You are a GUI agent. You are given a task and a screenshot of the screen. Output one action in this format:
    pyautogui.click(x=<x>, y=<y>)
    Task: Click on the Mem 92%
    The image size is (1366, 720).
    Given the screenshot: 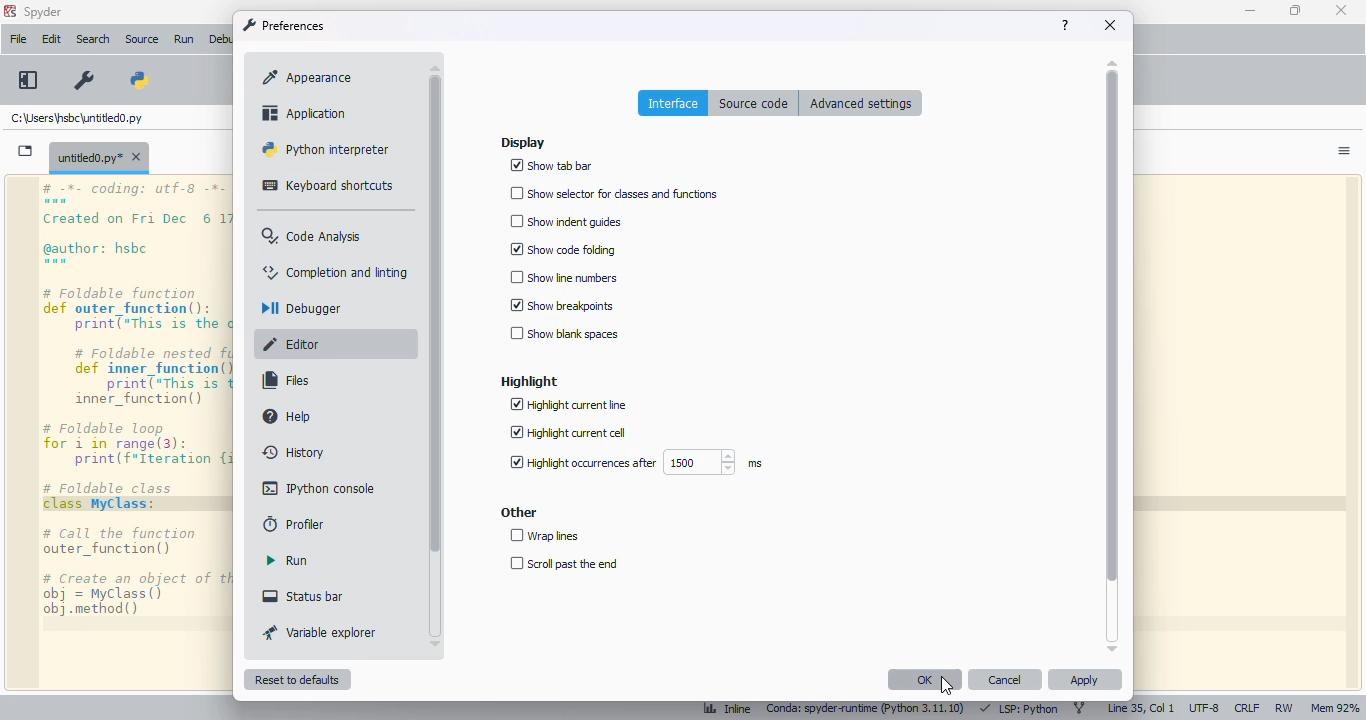 What is the action you would take?
    pyautogui.click(x=1334, y=708)
    